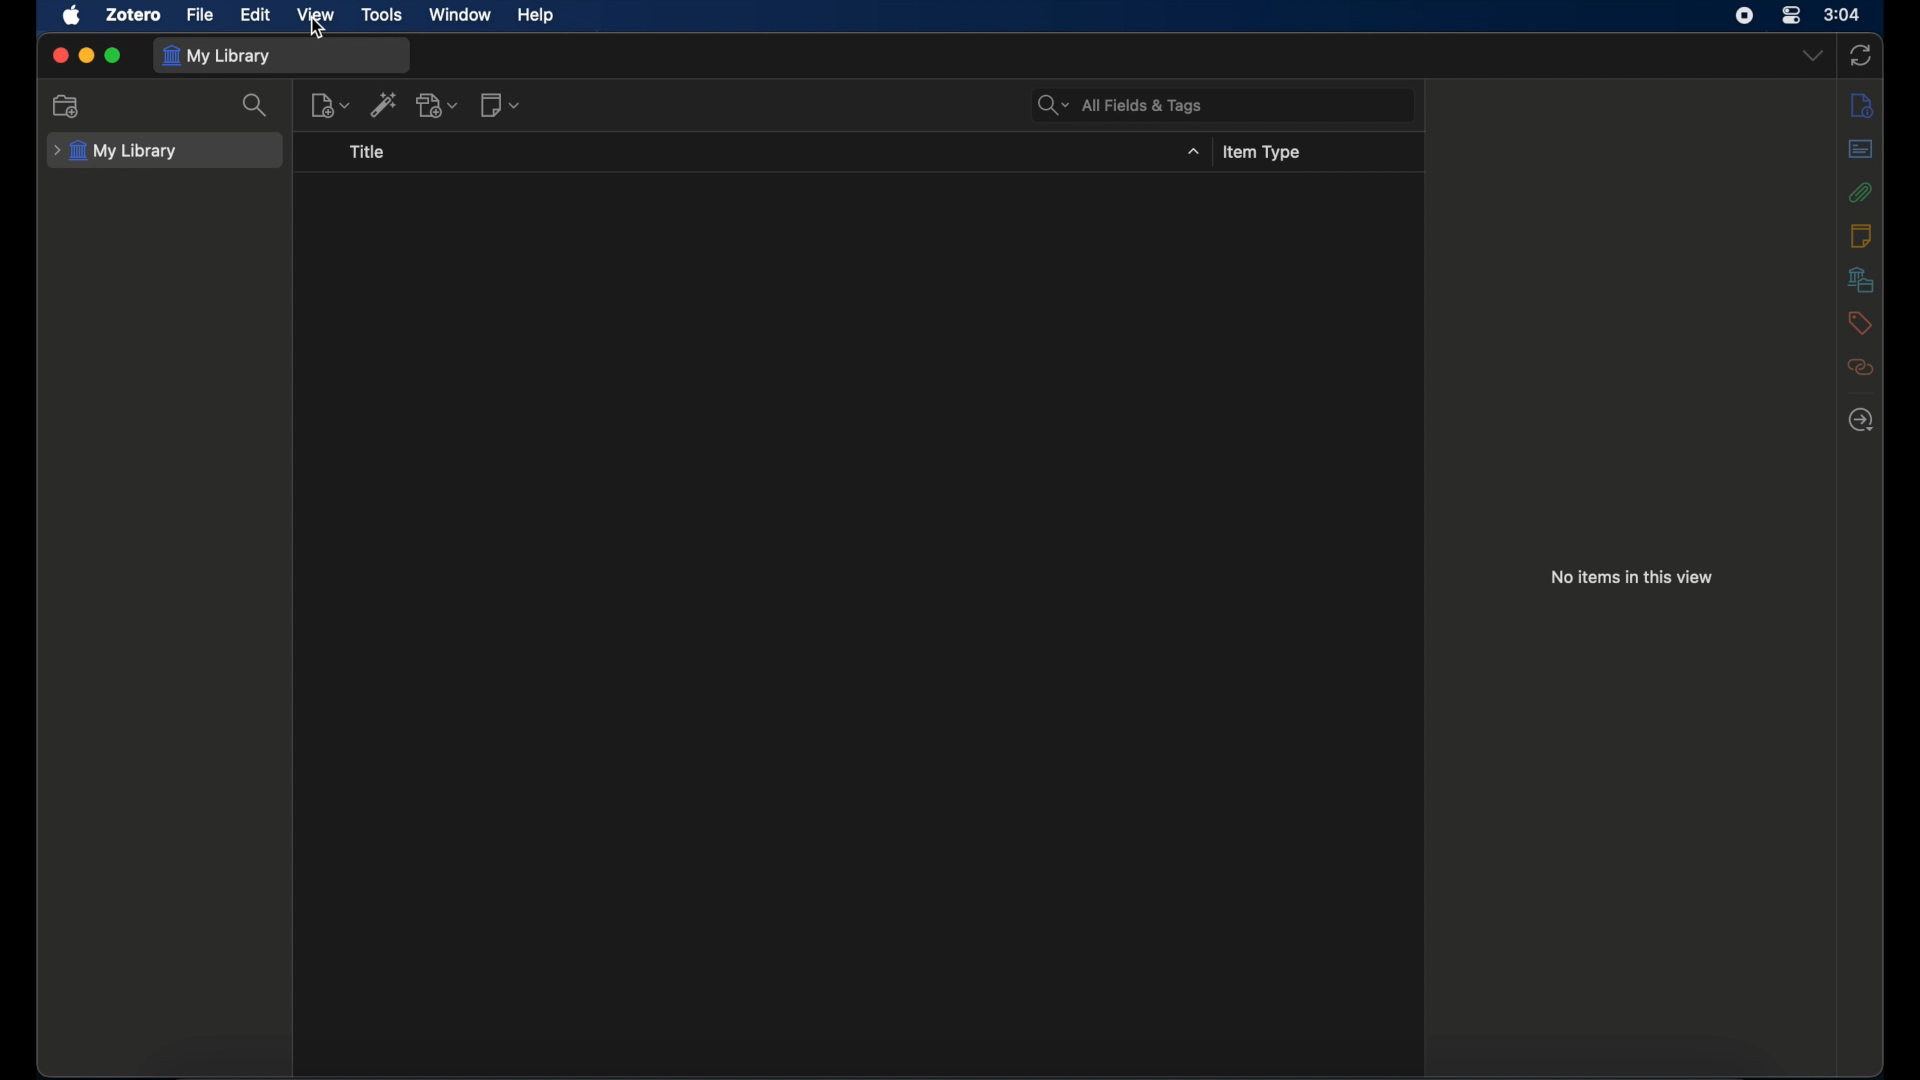 This screenshot has width=1920, height=1080. Describe the element at coordinates (1862, 420) in the screenshot. I see `locate` at that location.